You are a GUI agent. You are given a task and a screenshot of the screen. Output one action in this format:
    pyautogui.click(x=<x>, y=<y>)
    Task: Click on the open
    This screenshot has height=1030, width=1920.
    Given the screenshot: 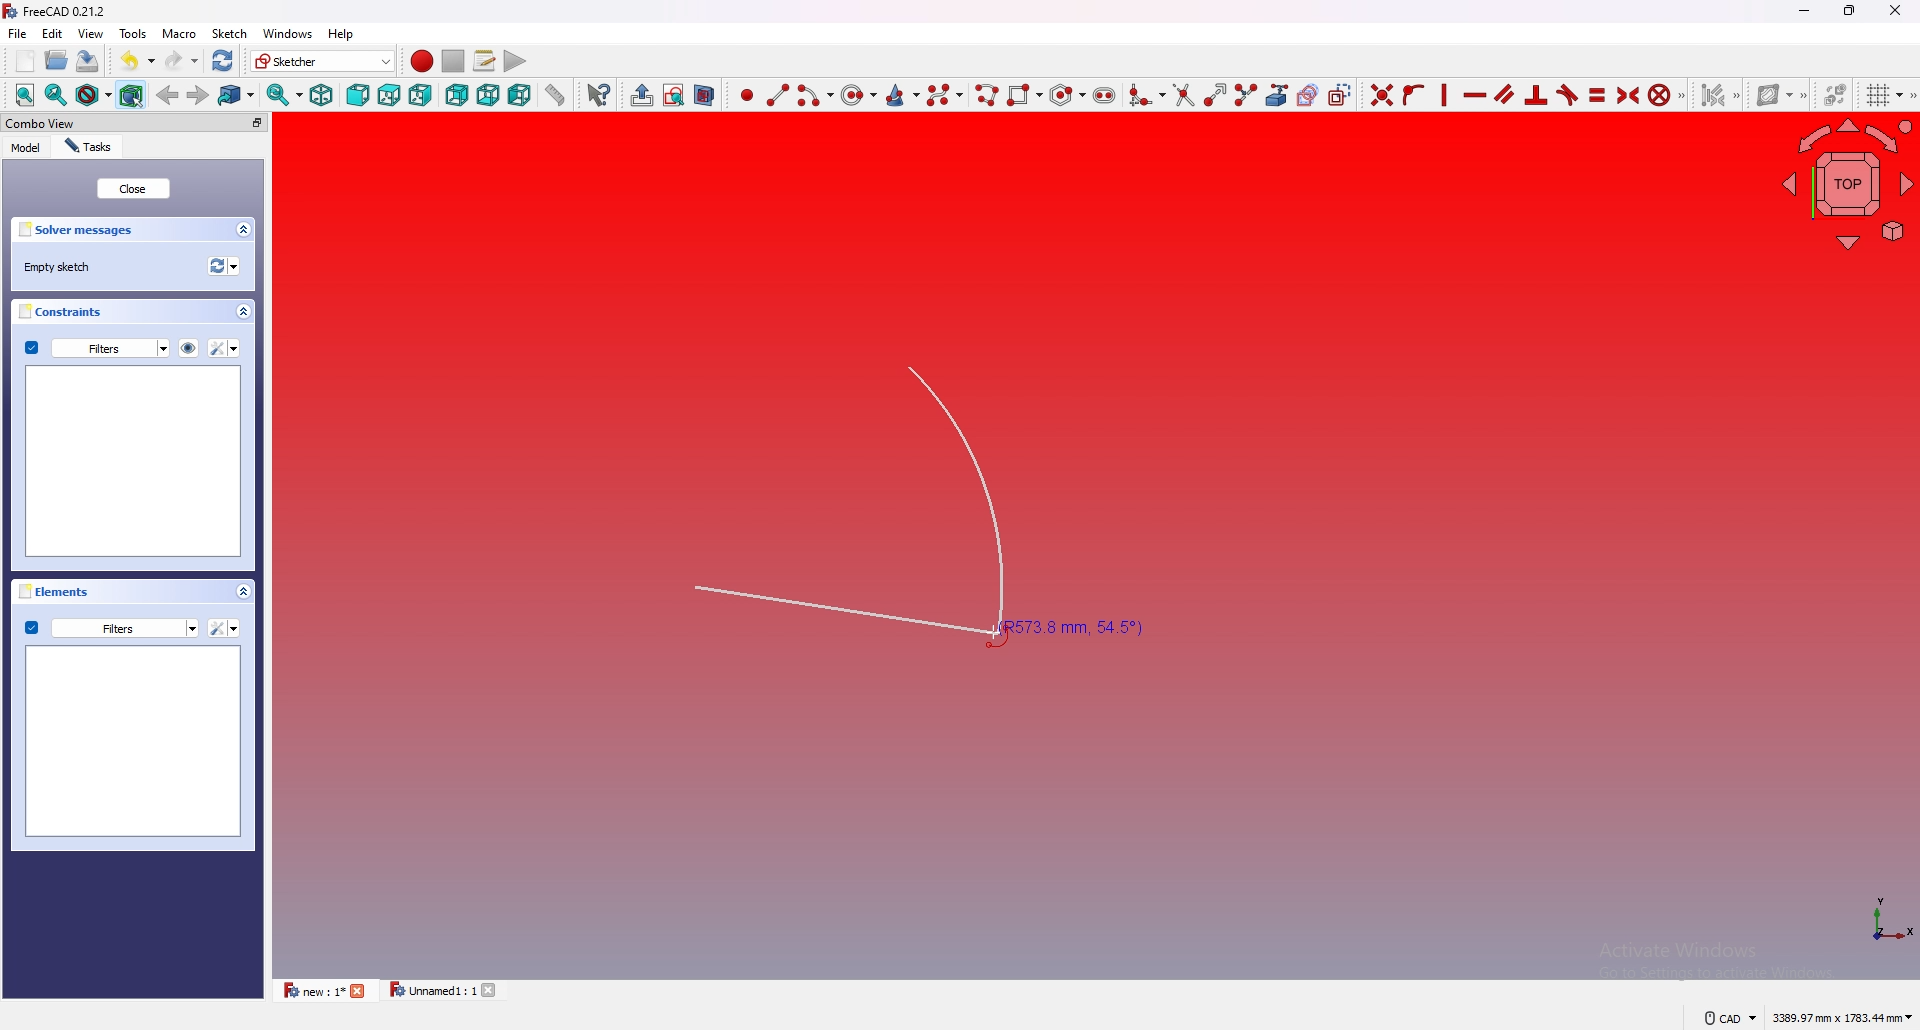 What is the action you would take?
    pyautogui.click(x=57, y=60)
    